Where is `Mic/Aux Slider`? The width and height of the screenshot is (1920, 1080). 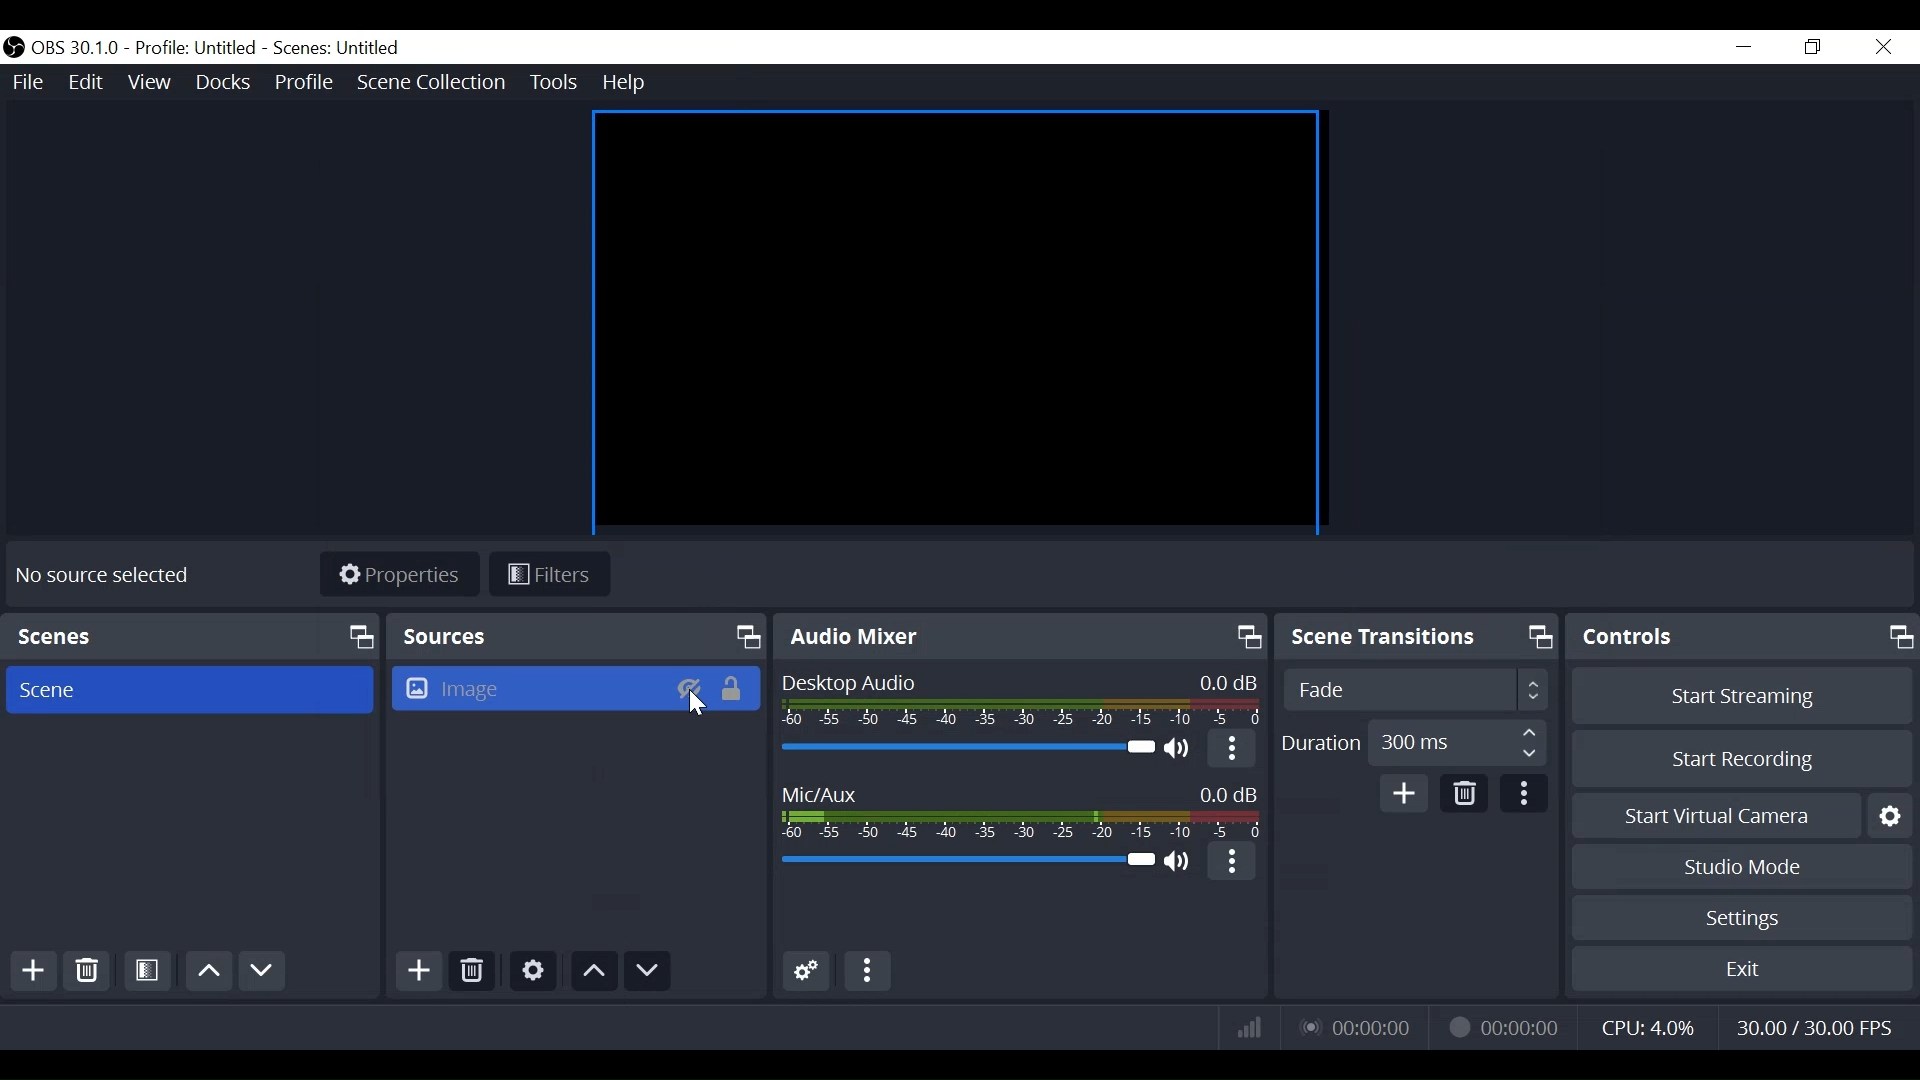 Mic/Aux Slider is located at coordinates (964, 864).